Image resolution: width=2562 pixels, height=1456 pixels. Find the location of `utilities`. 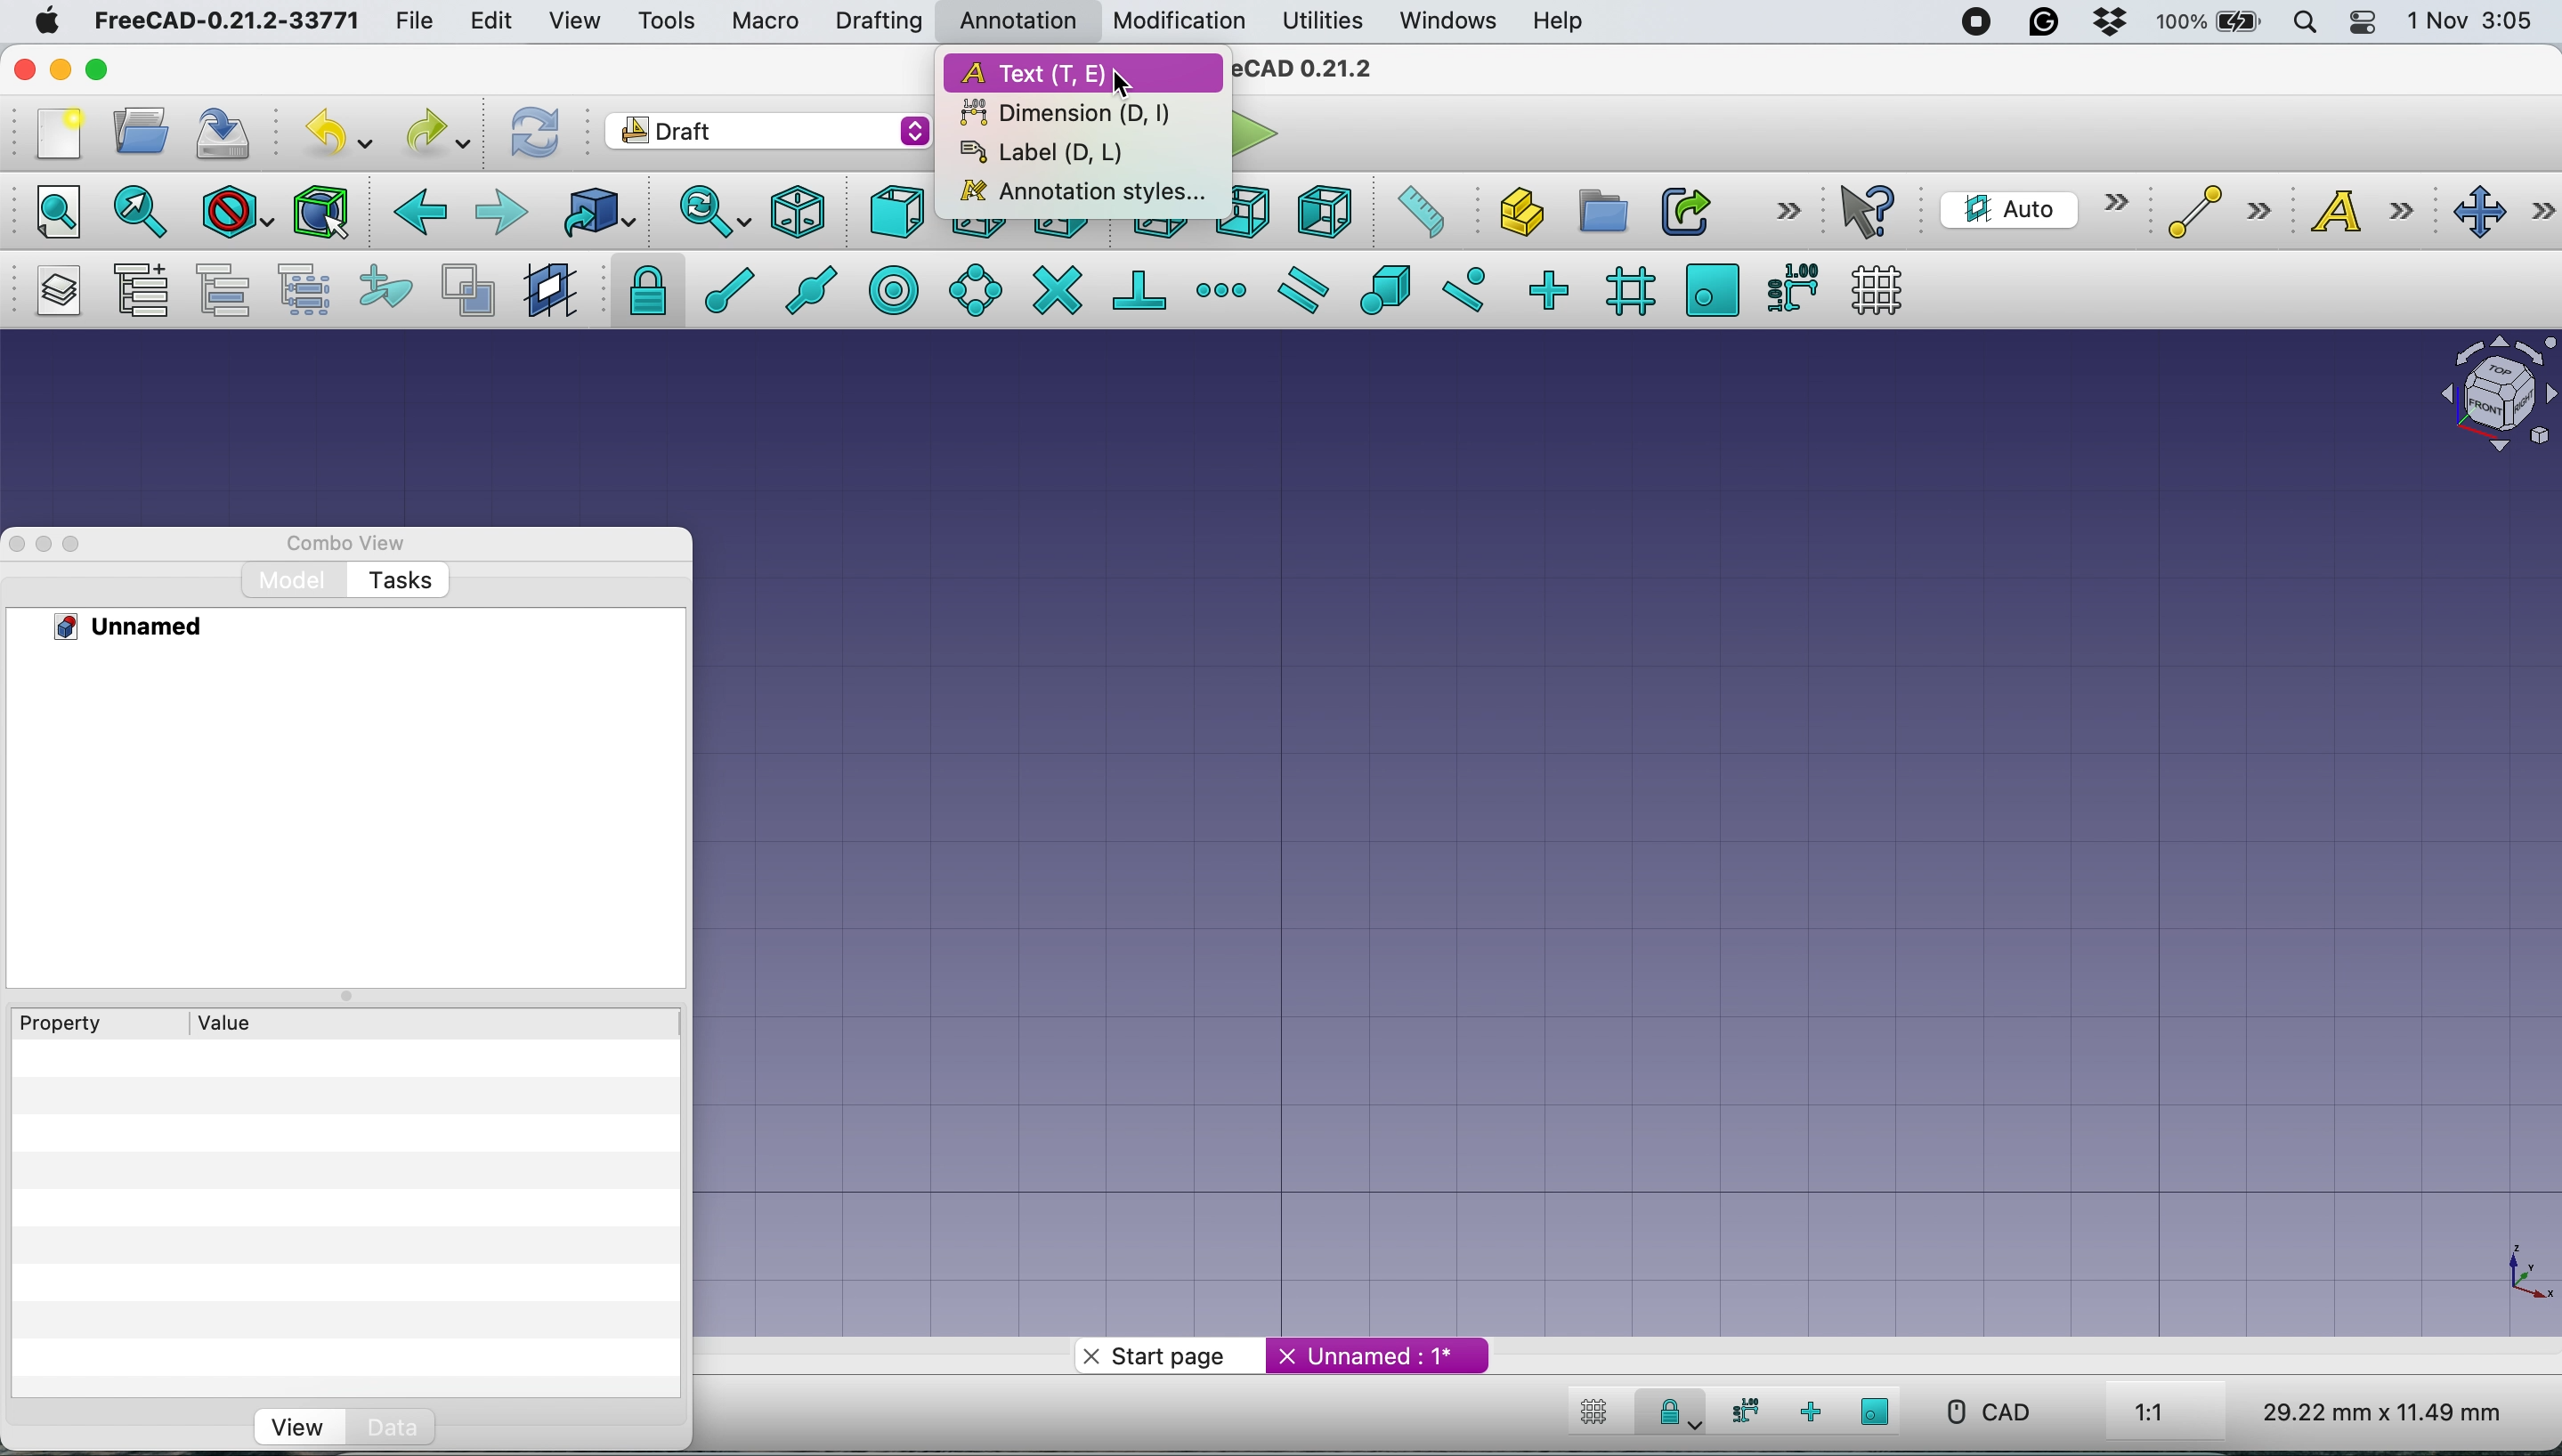

utilities is located at coordinates (1322, 23).